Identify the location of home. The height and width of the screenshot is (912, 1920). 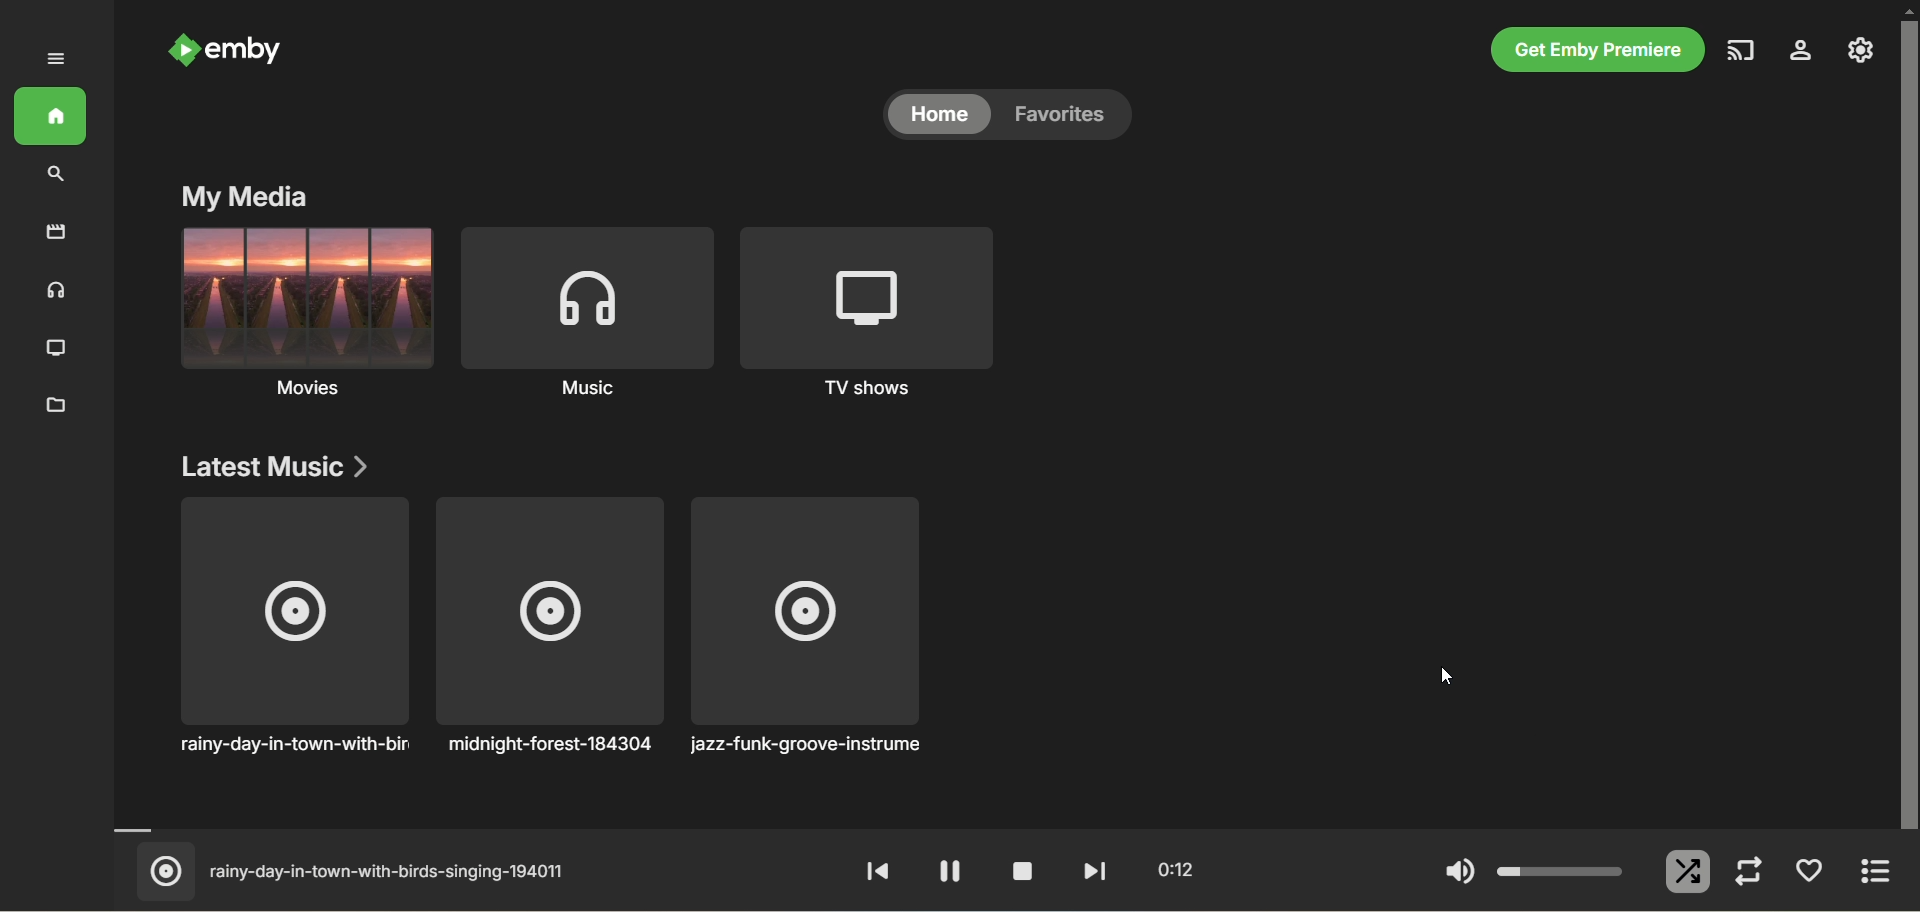
(934, 116).